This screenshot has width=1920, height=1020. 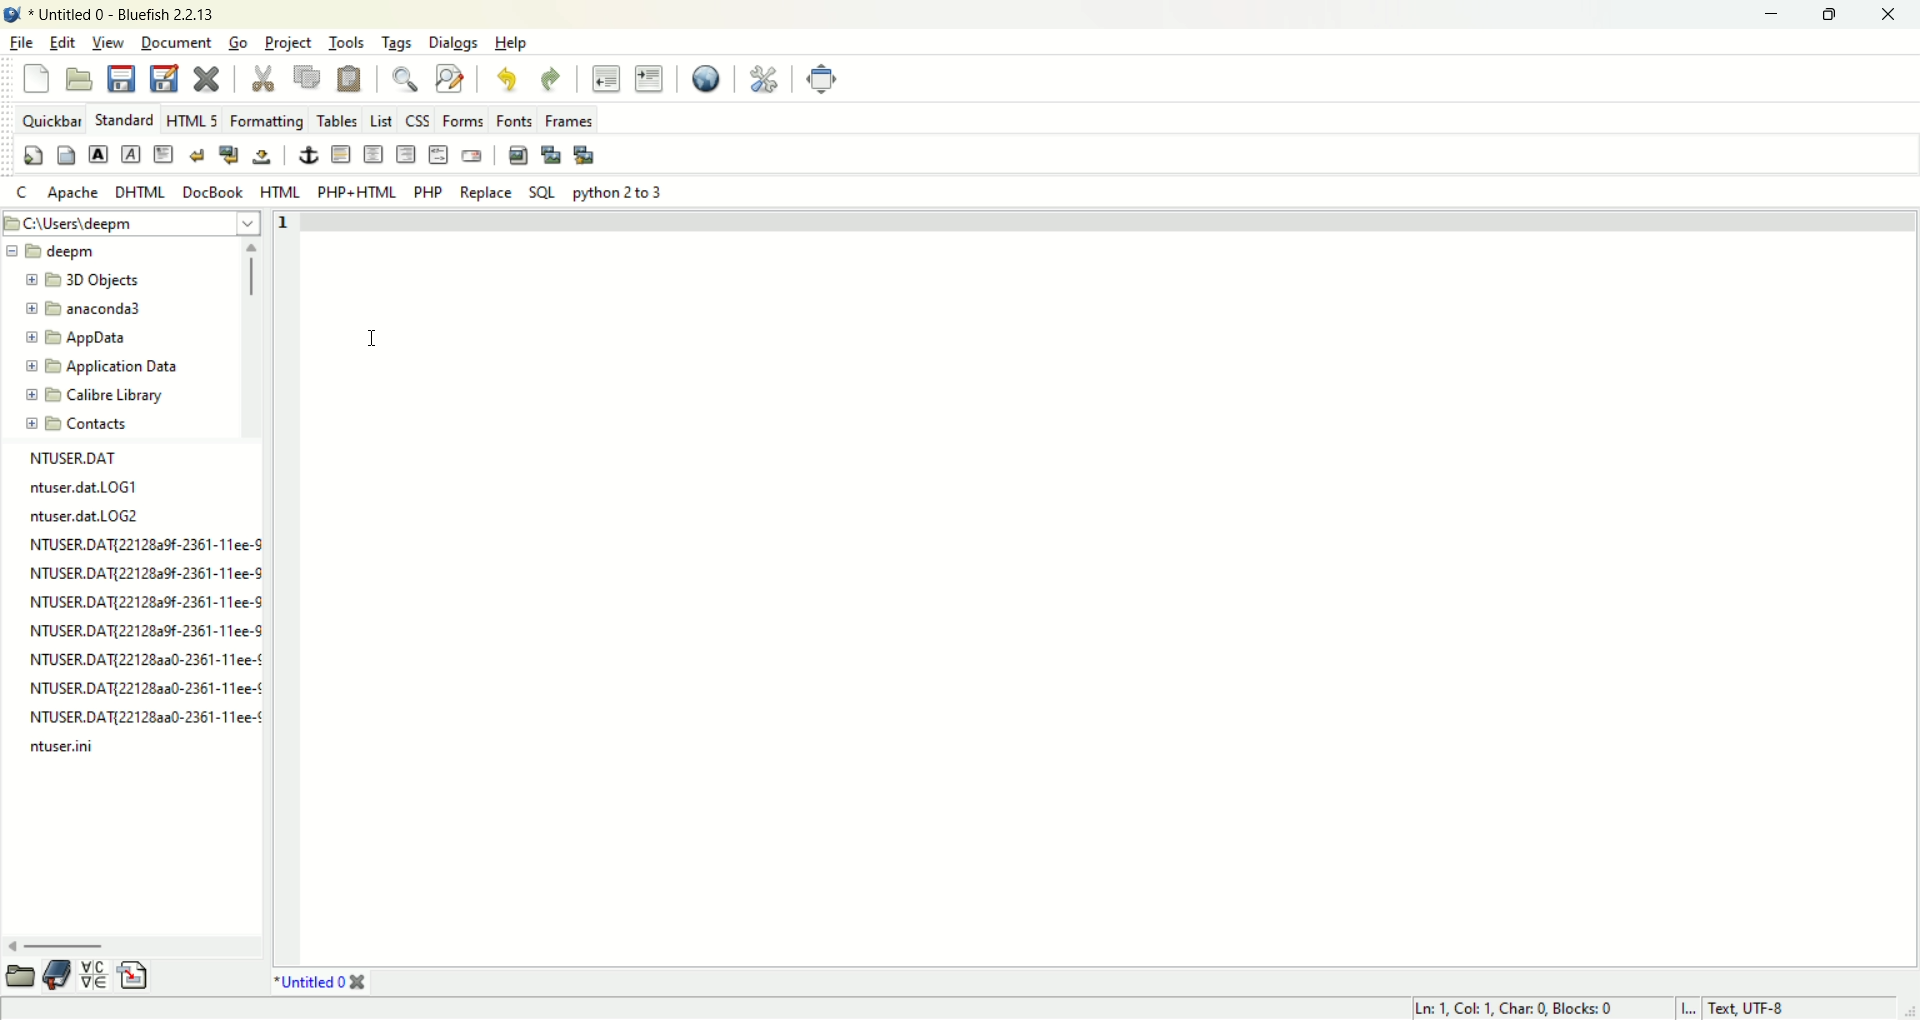 What do you see at coordinates (403, 155) in the screenshot?
I see `right justify` at bounding box center [403, 155].